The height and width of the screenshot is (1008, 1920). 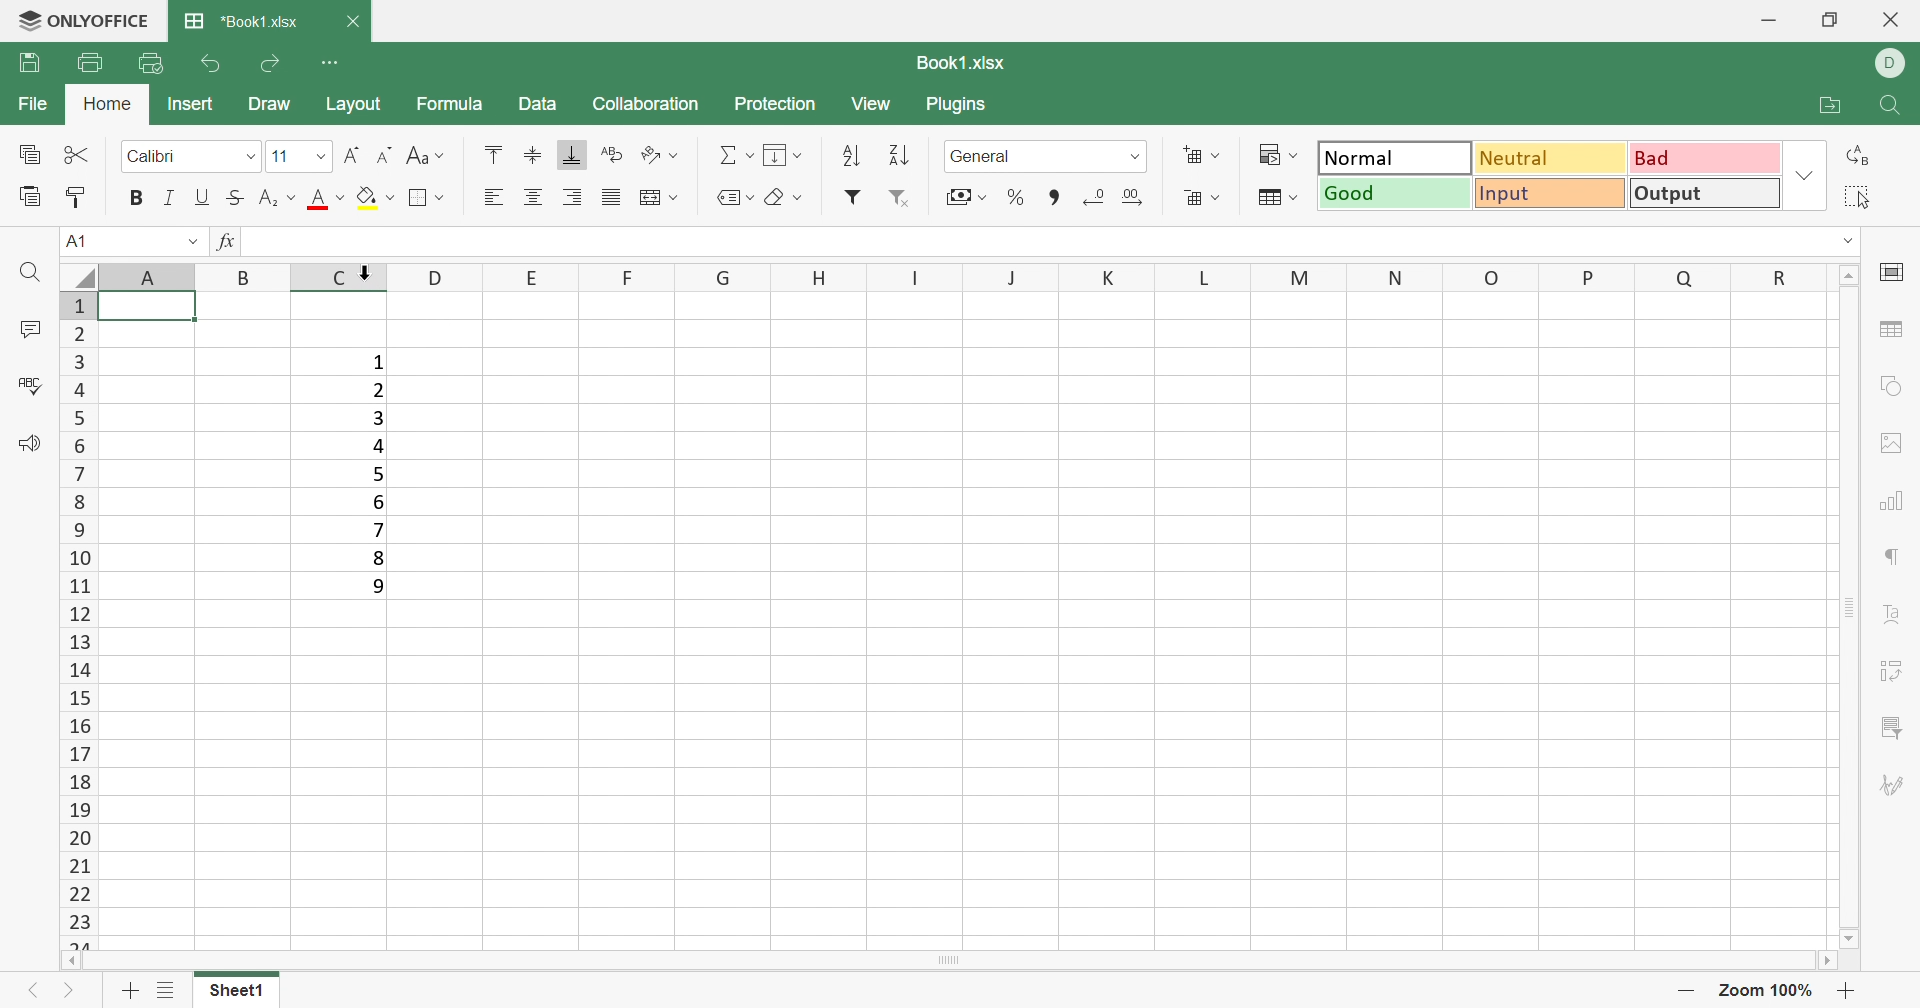 What do you see at coordinates (77, 240) in the screenshot?
I see `A1` at bounding box center [77, 240].